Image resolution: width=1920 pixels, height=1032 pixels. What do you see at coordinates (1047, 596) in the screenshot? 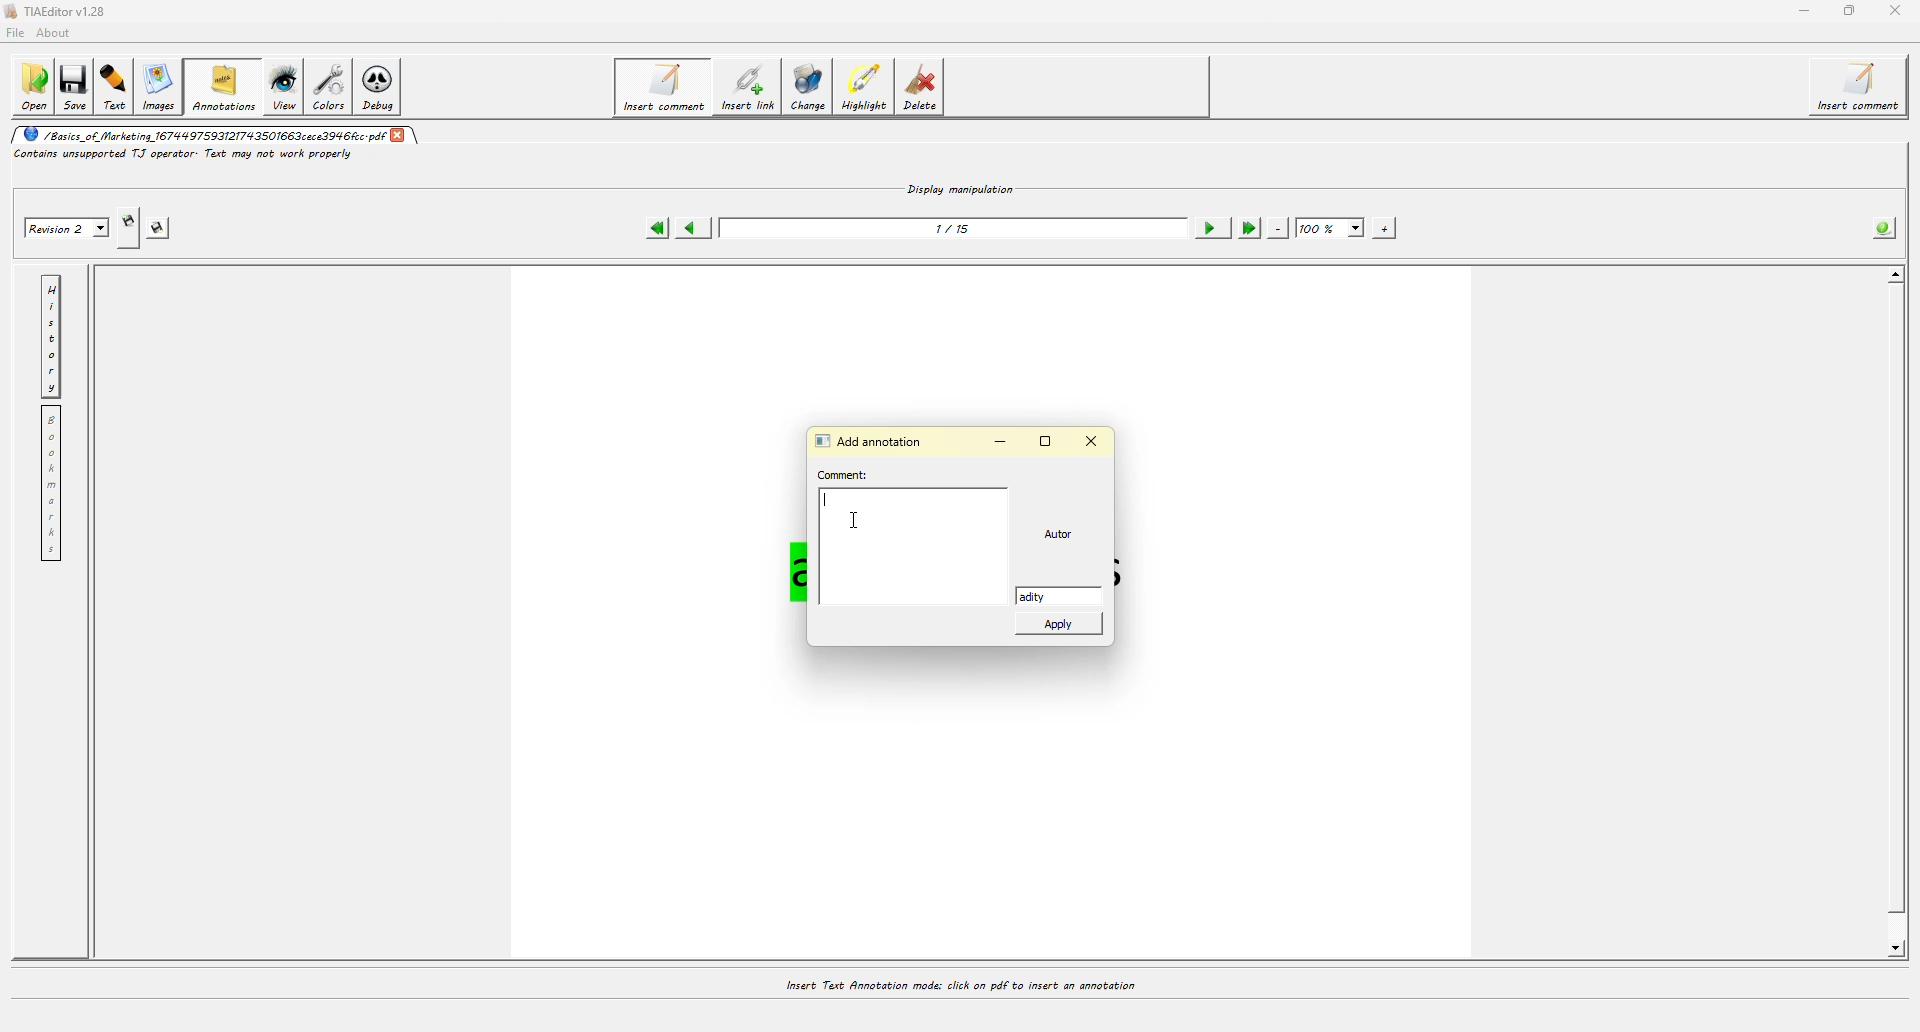
I see `adity` at bounding box center [1047, 596].